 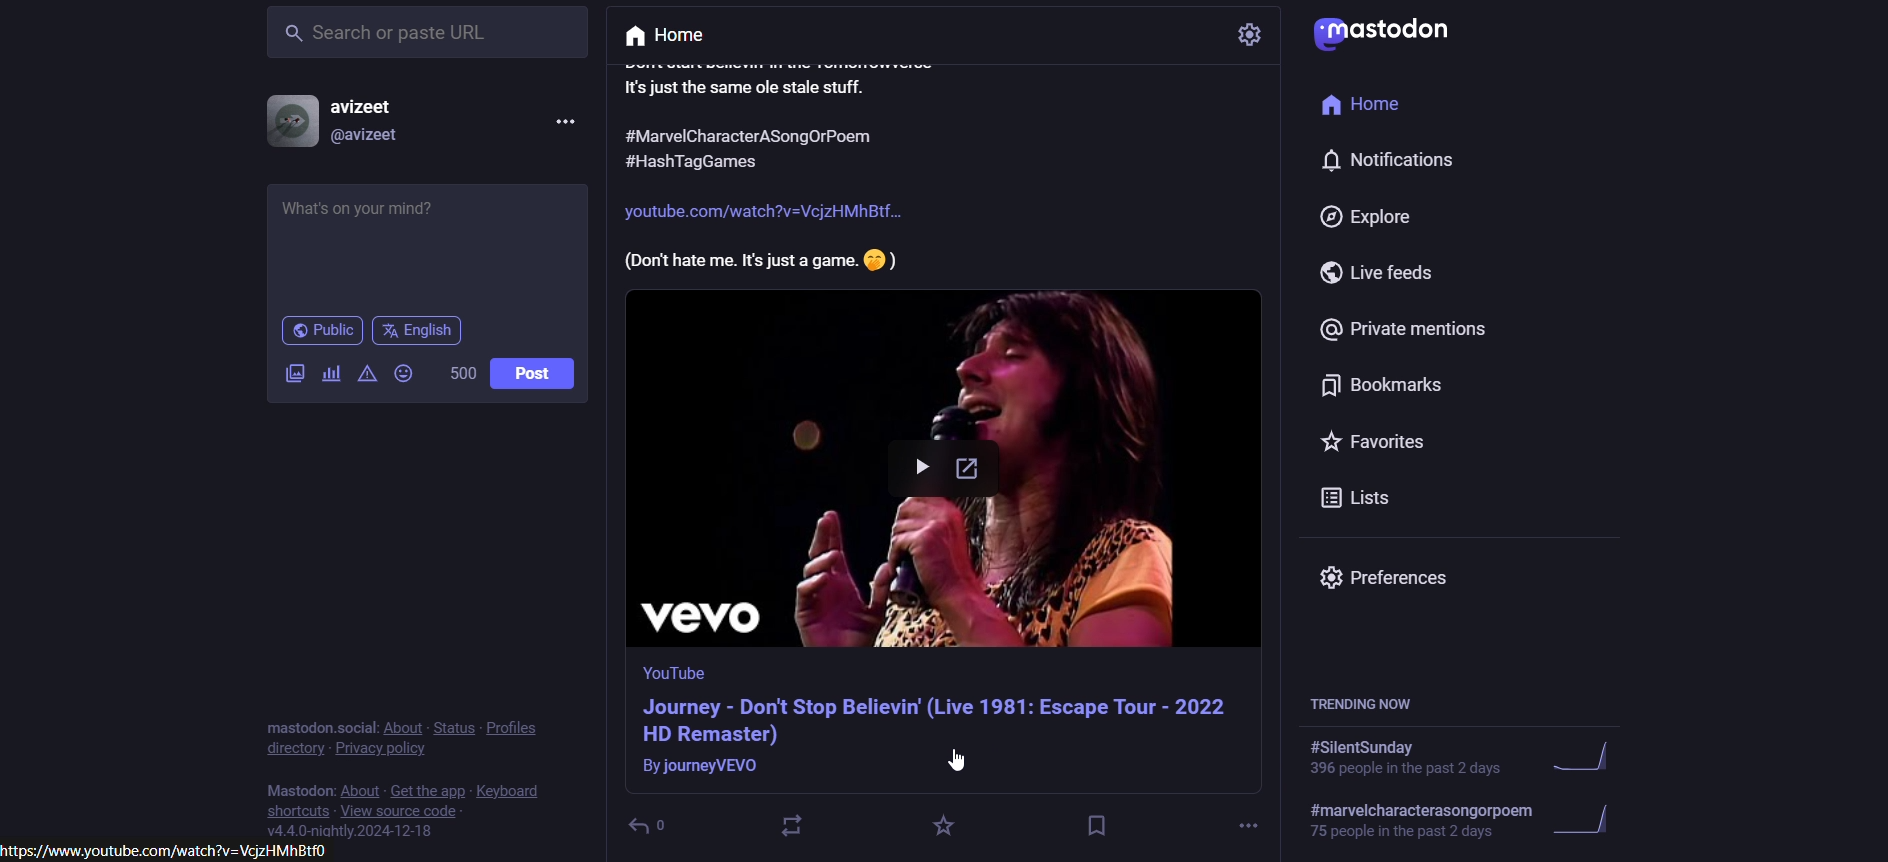 I want to click on , so click(x=653, y=826).